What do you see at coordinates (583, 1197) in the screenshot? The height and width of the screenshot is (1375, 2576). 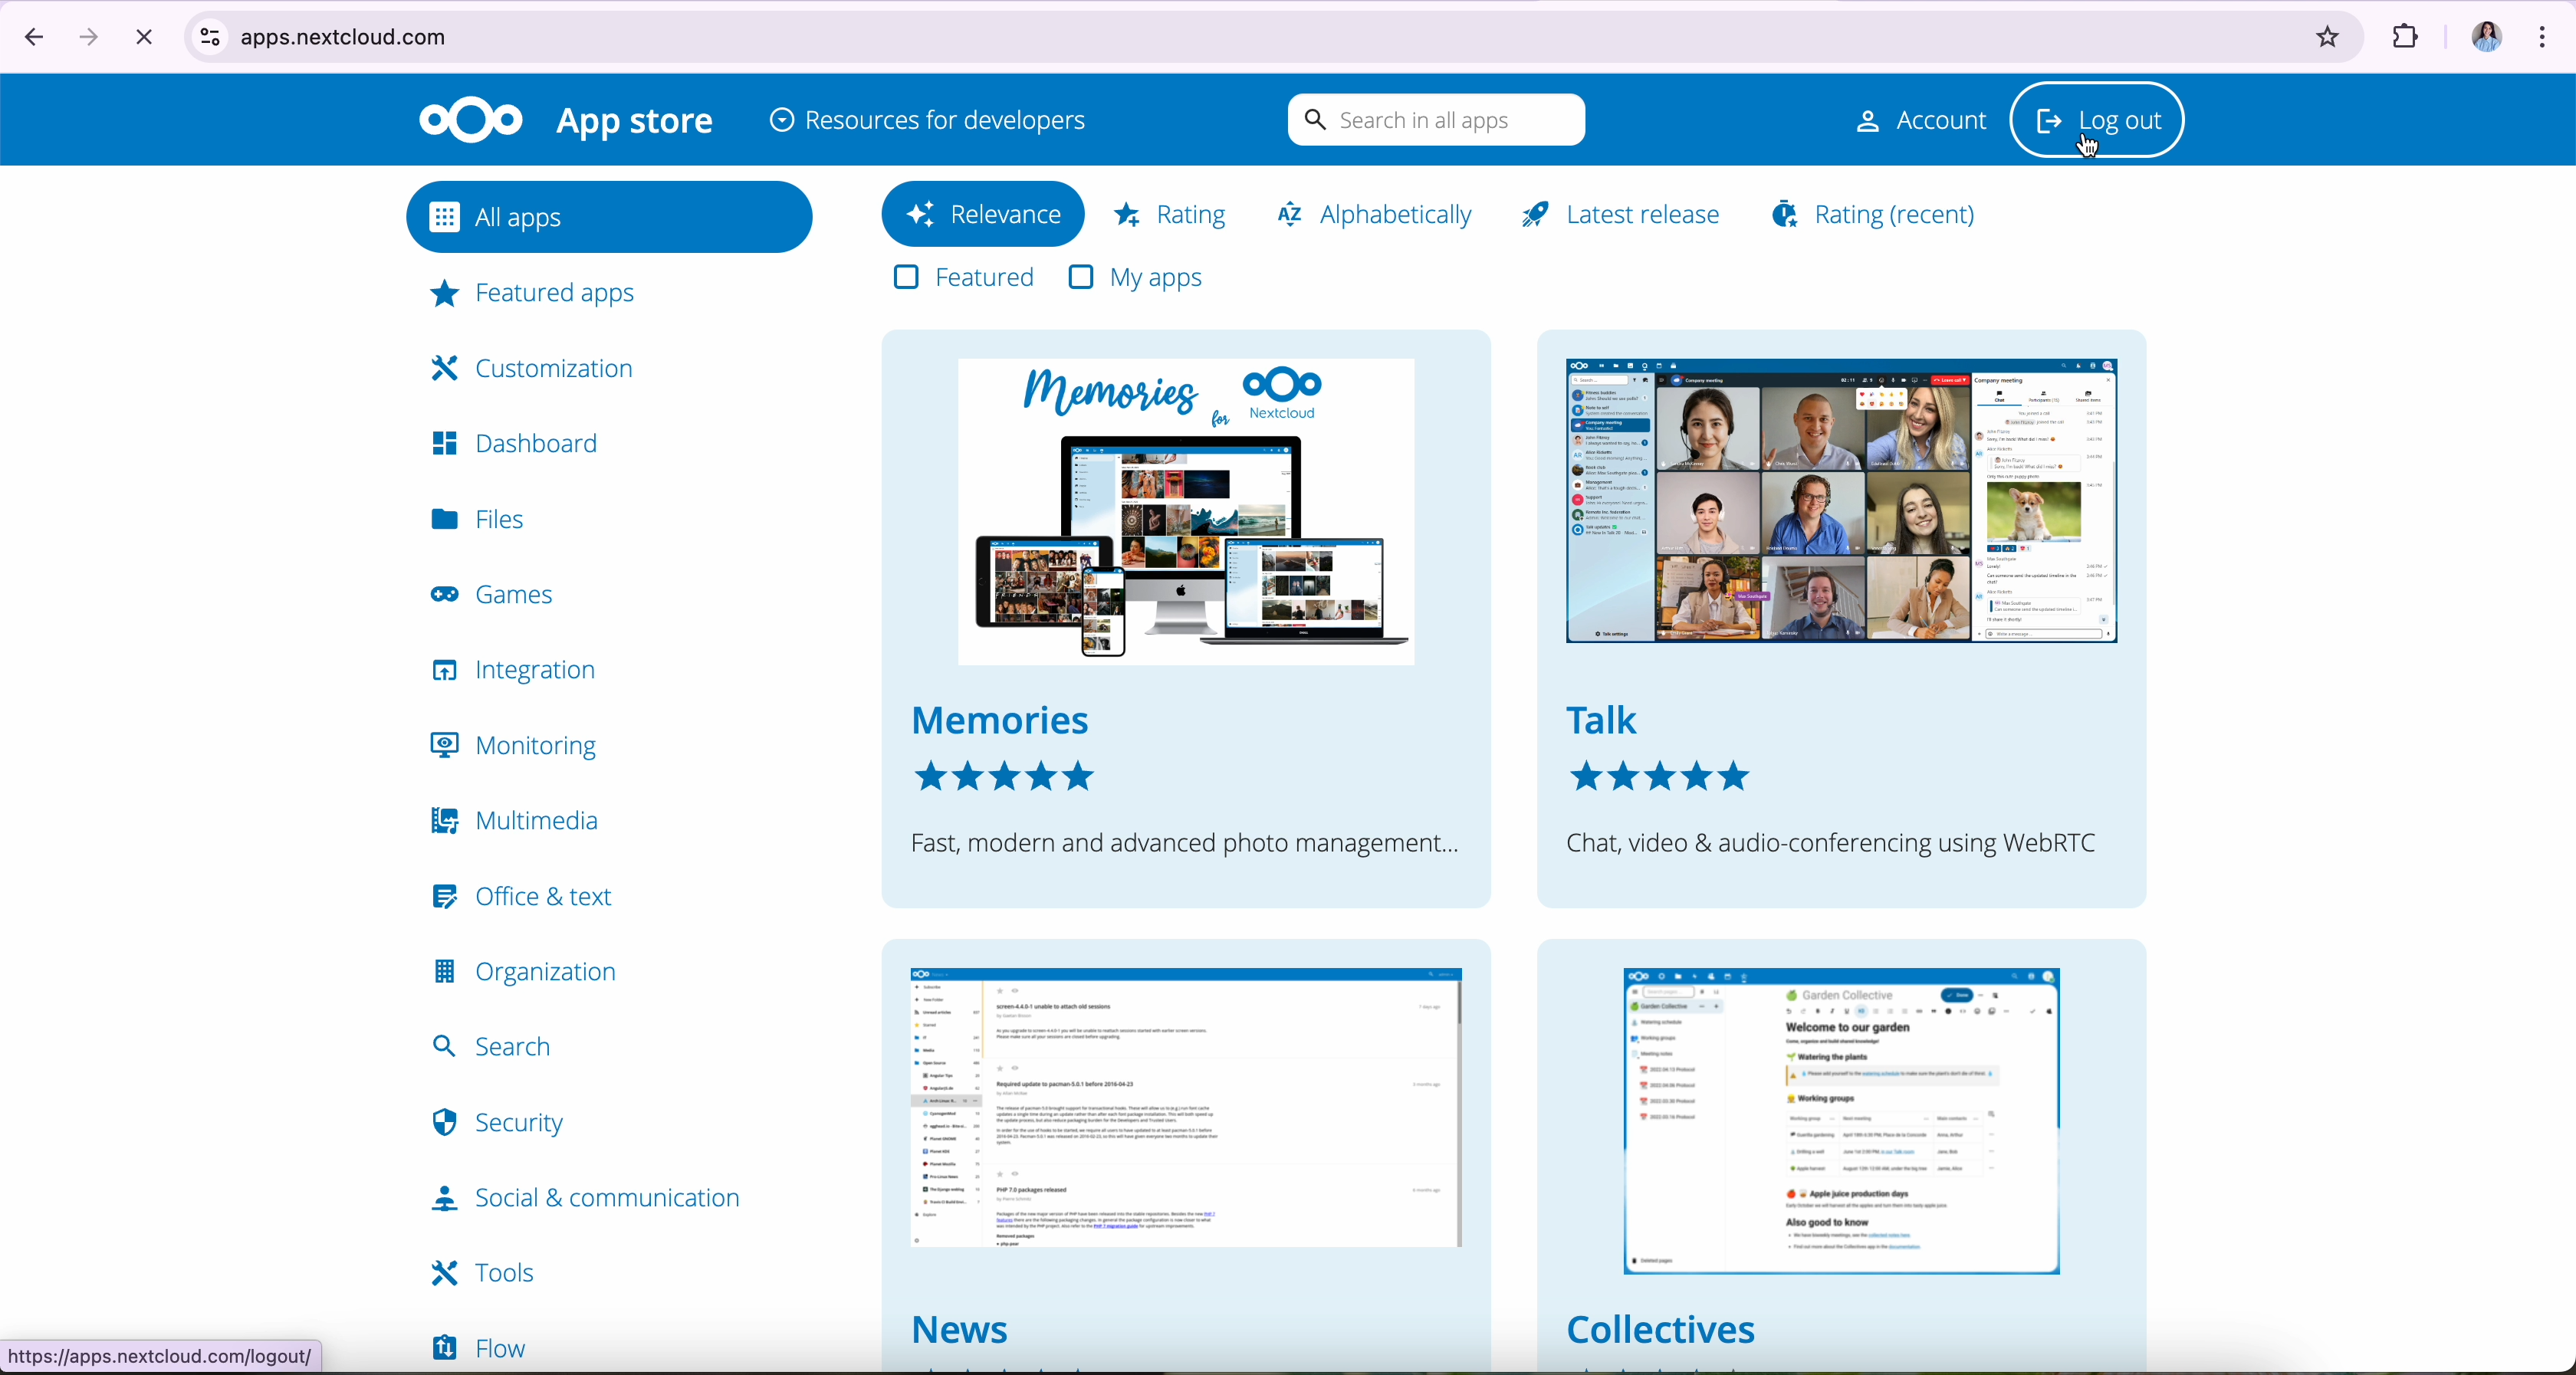 I see `social & communication` at bounding box center [583, 1197].